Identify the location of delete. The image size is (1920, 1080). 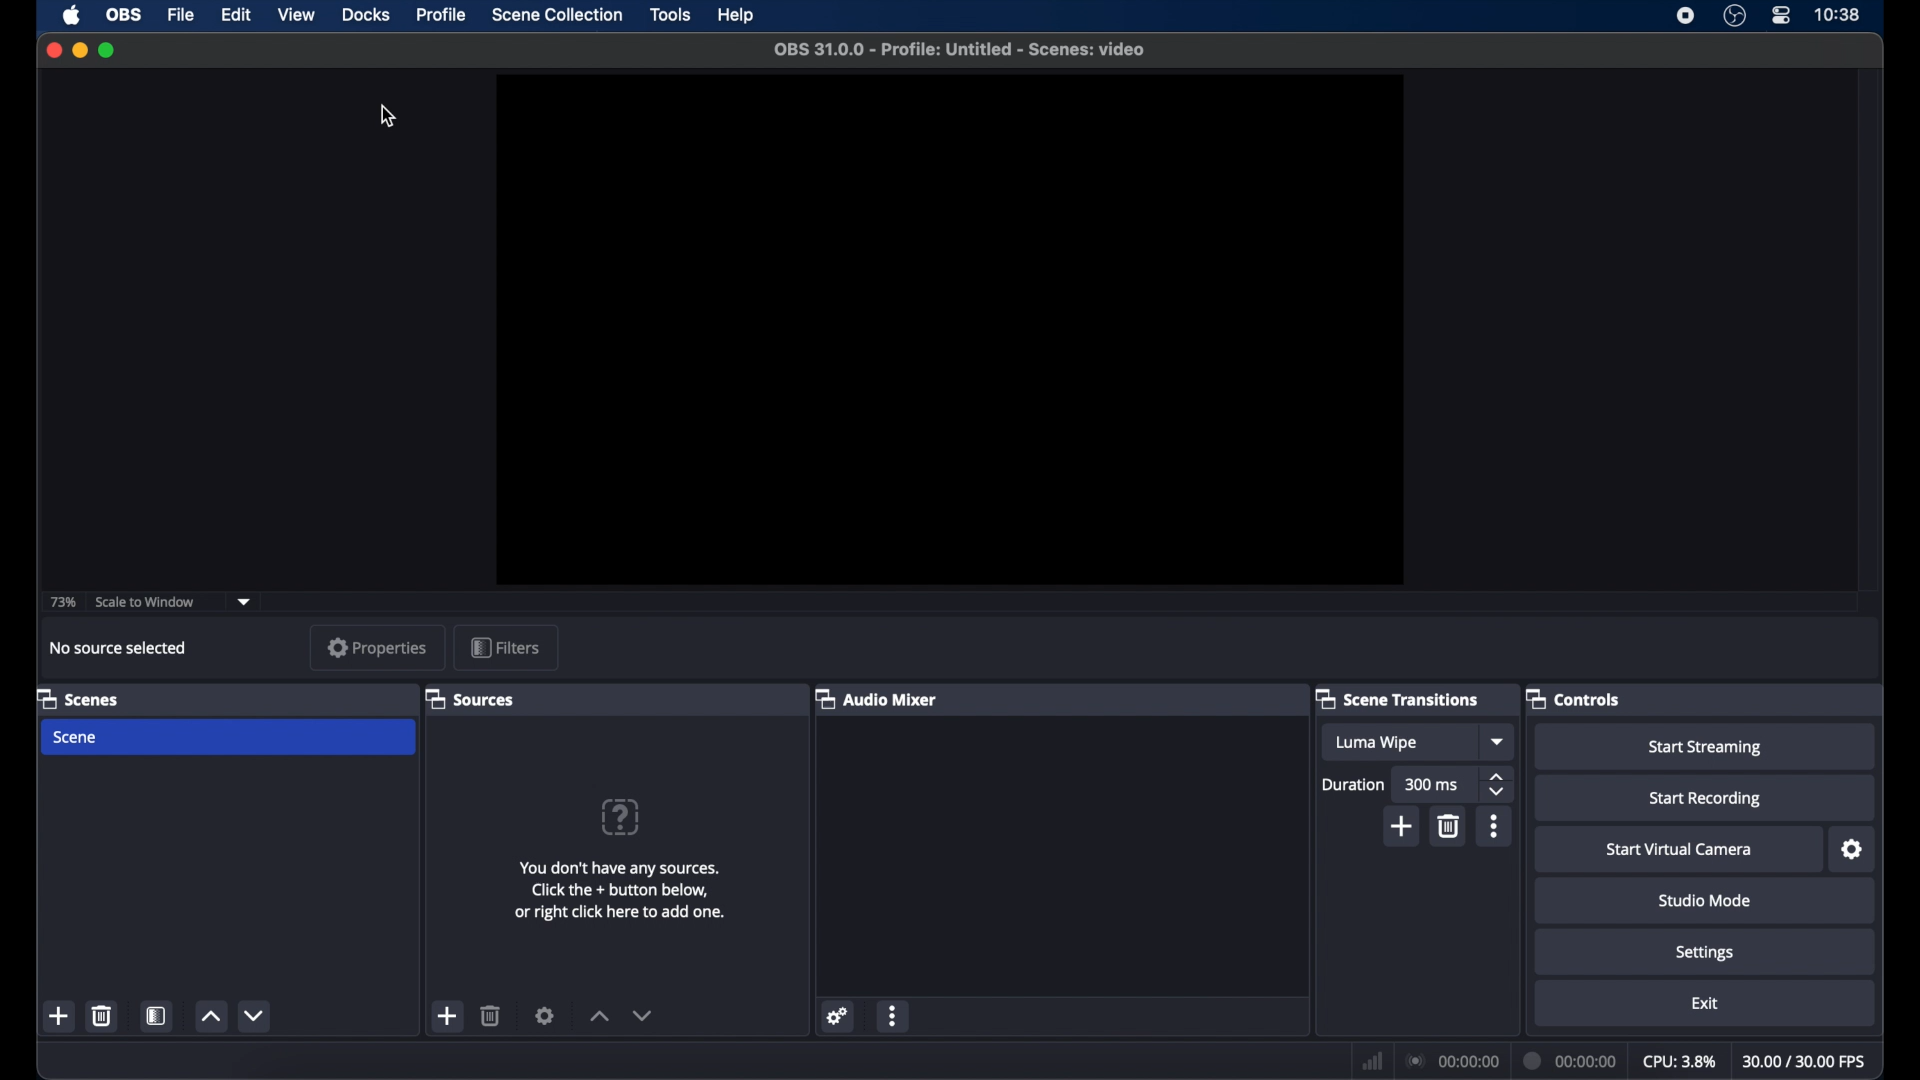
(1450, 826).